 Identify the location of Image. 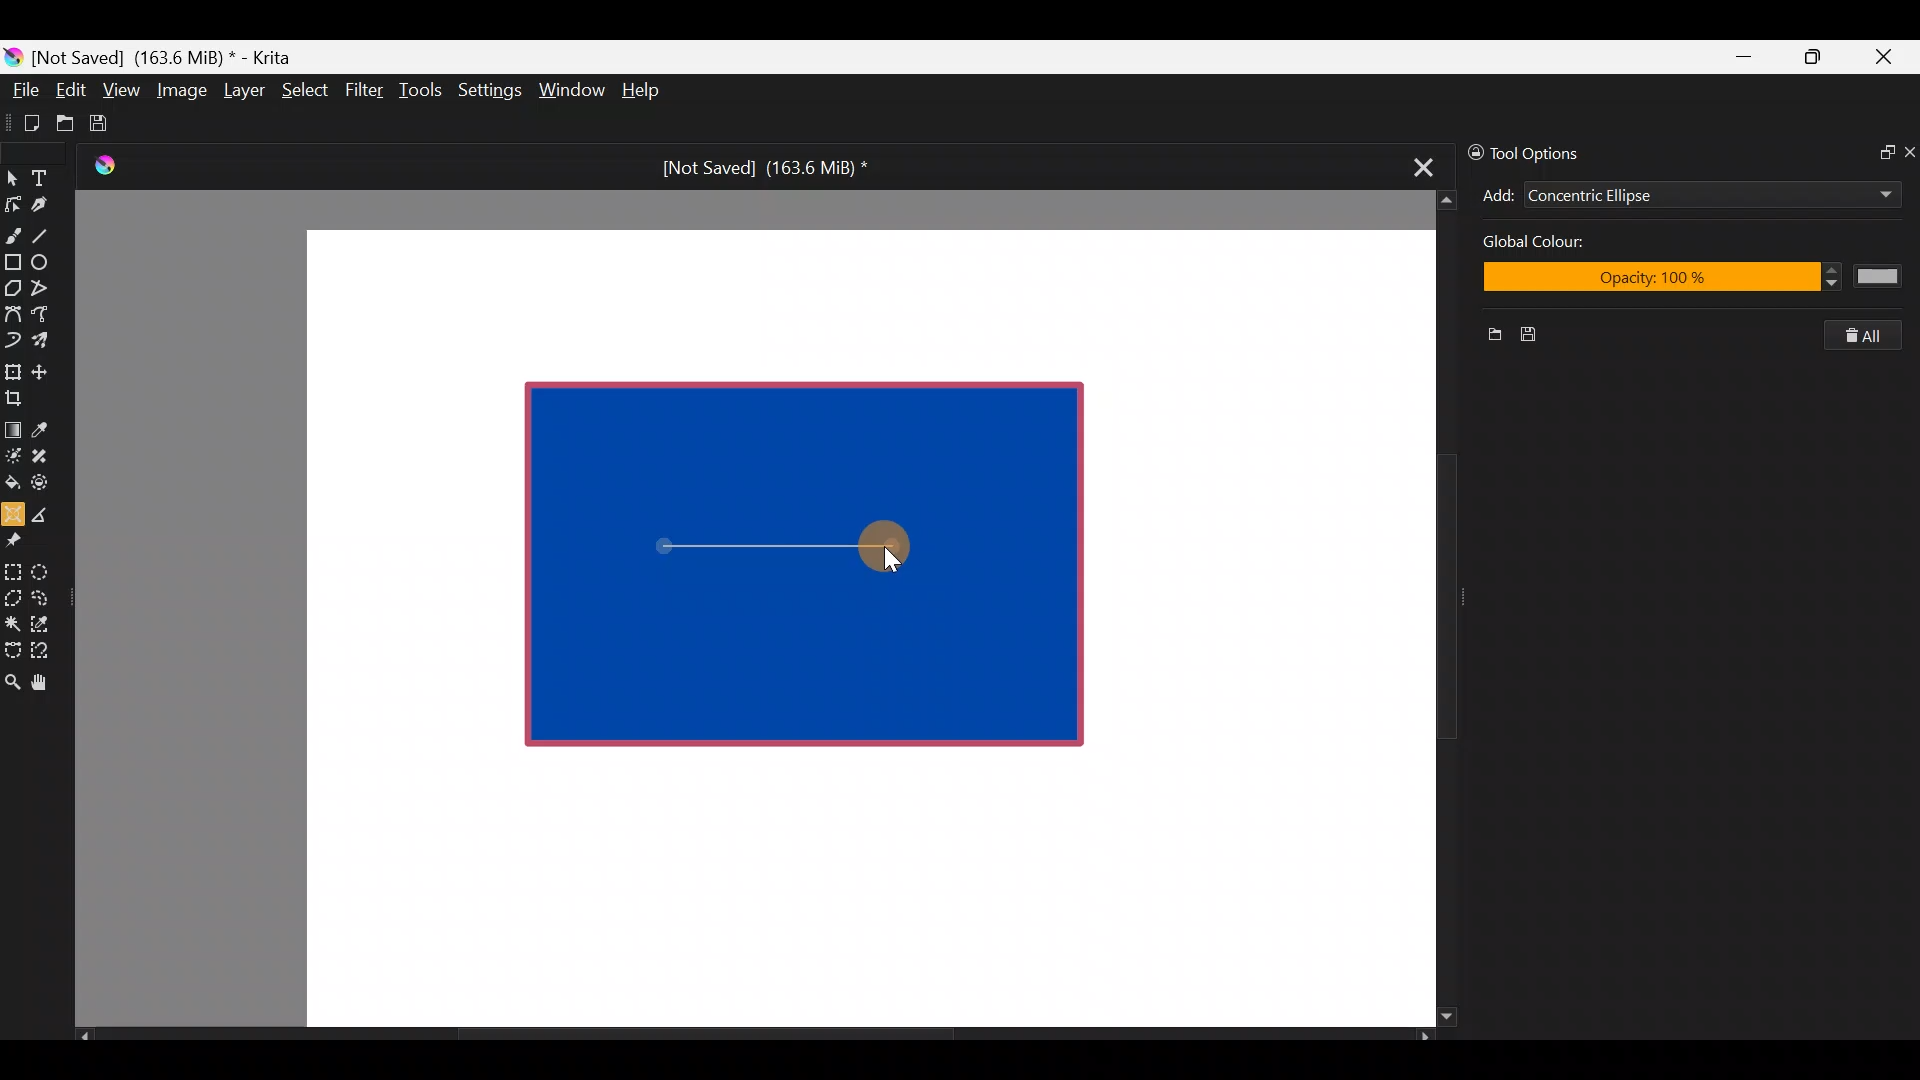
(181, 90).